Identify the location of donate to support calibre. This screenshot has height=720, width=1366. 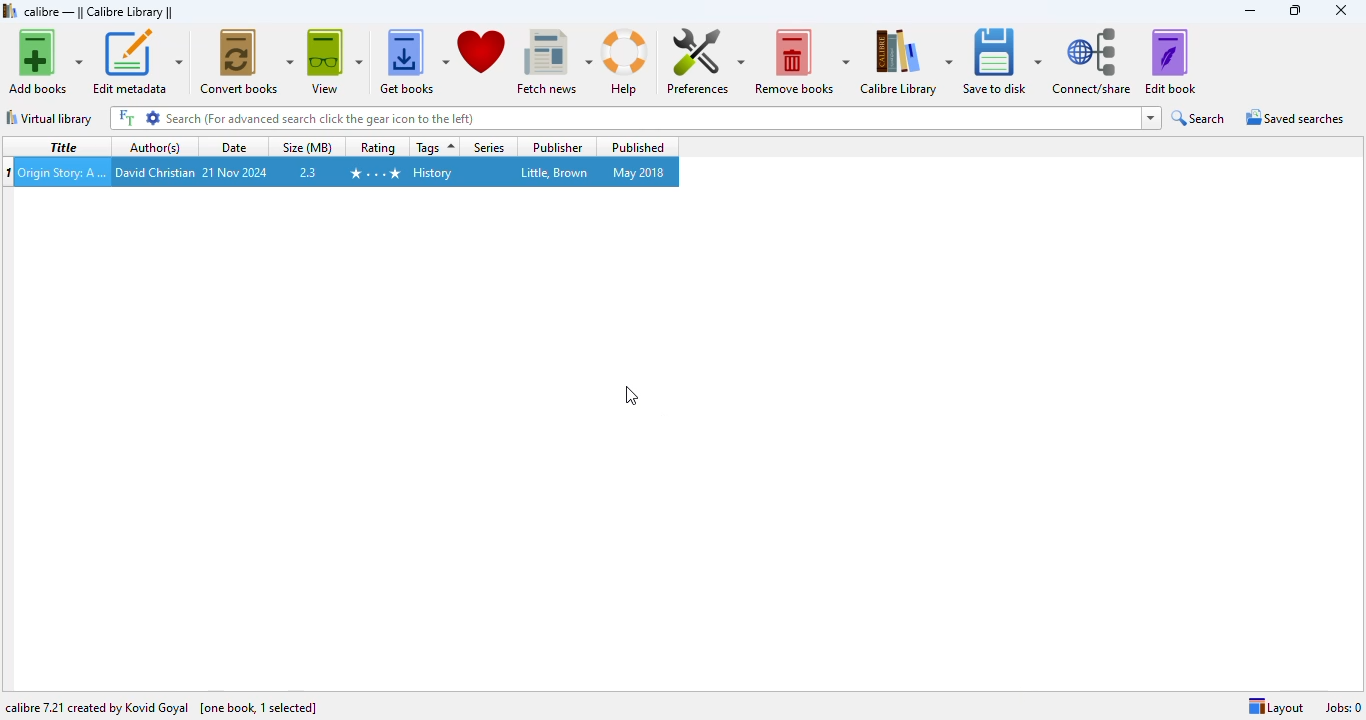
(482, 52).